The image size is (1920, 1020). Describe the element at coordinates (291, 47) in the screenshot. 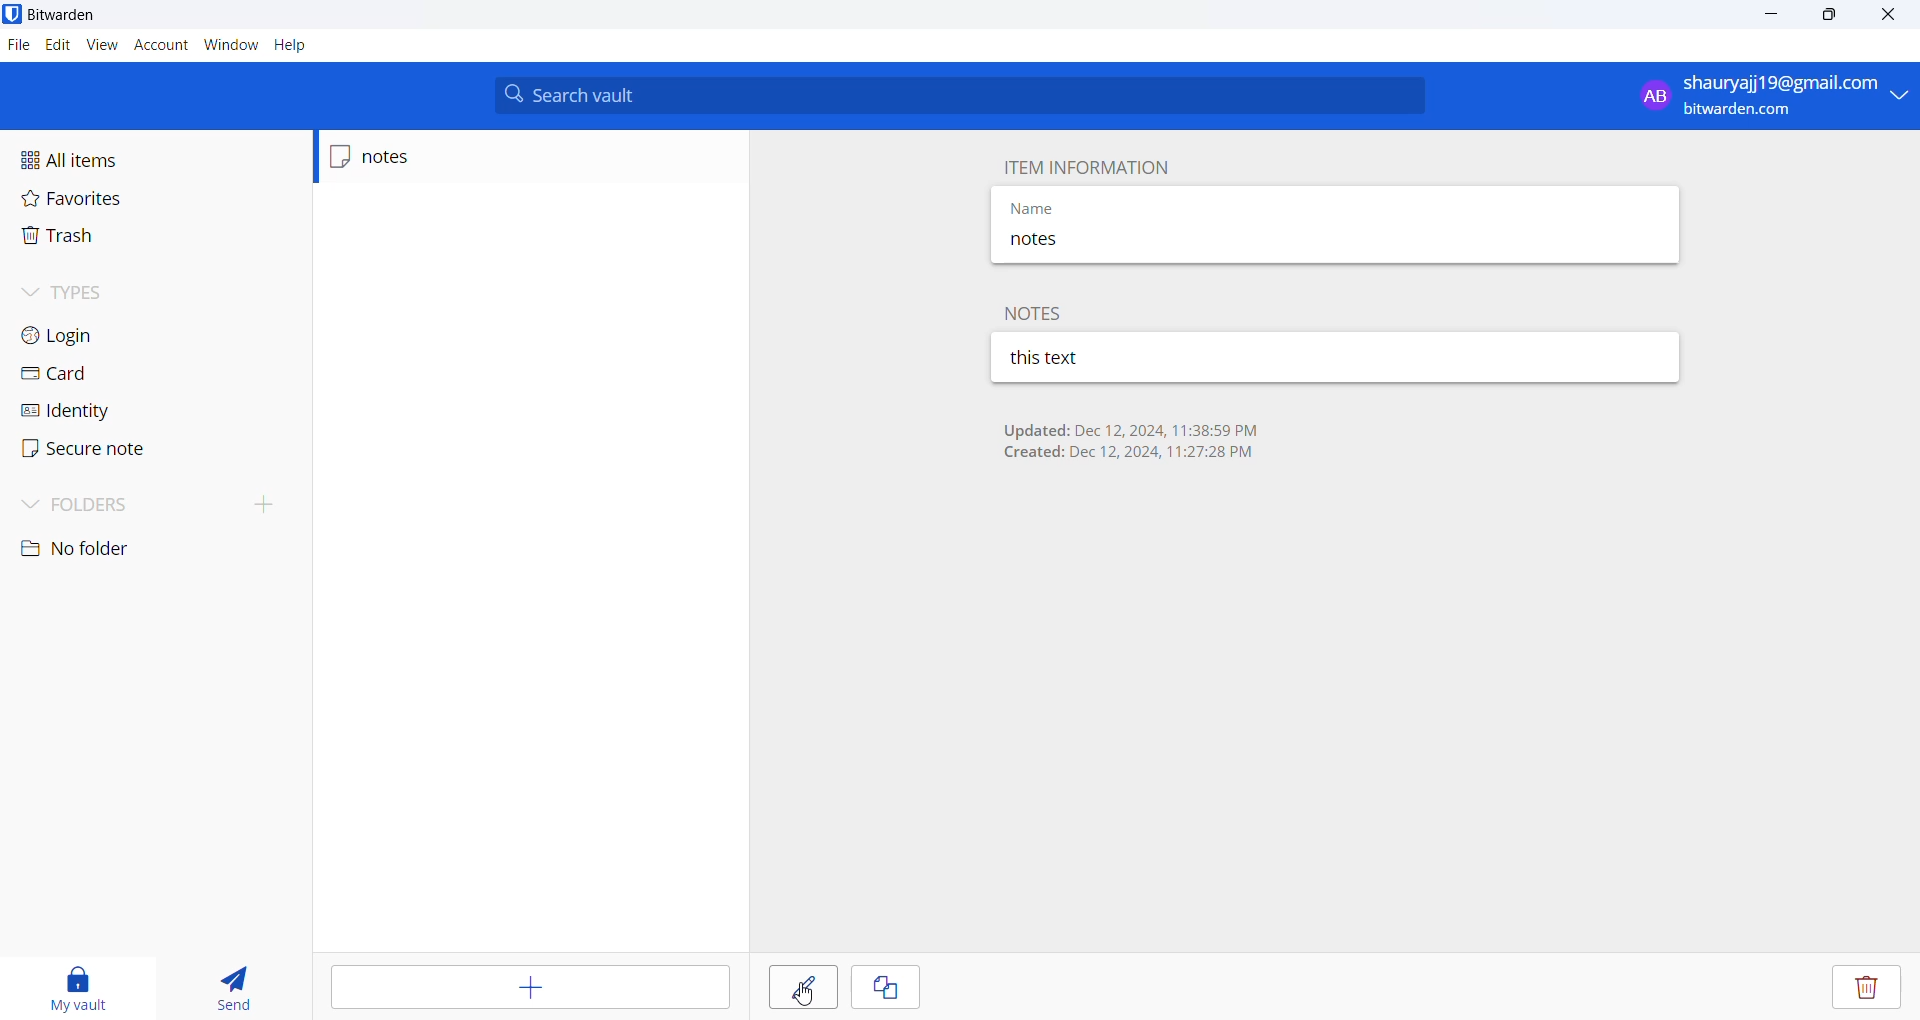

I see `help` at that location.